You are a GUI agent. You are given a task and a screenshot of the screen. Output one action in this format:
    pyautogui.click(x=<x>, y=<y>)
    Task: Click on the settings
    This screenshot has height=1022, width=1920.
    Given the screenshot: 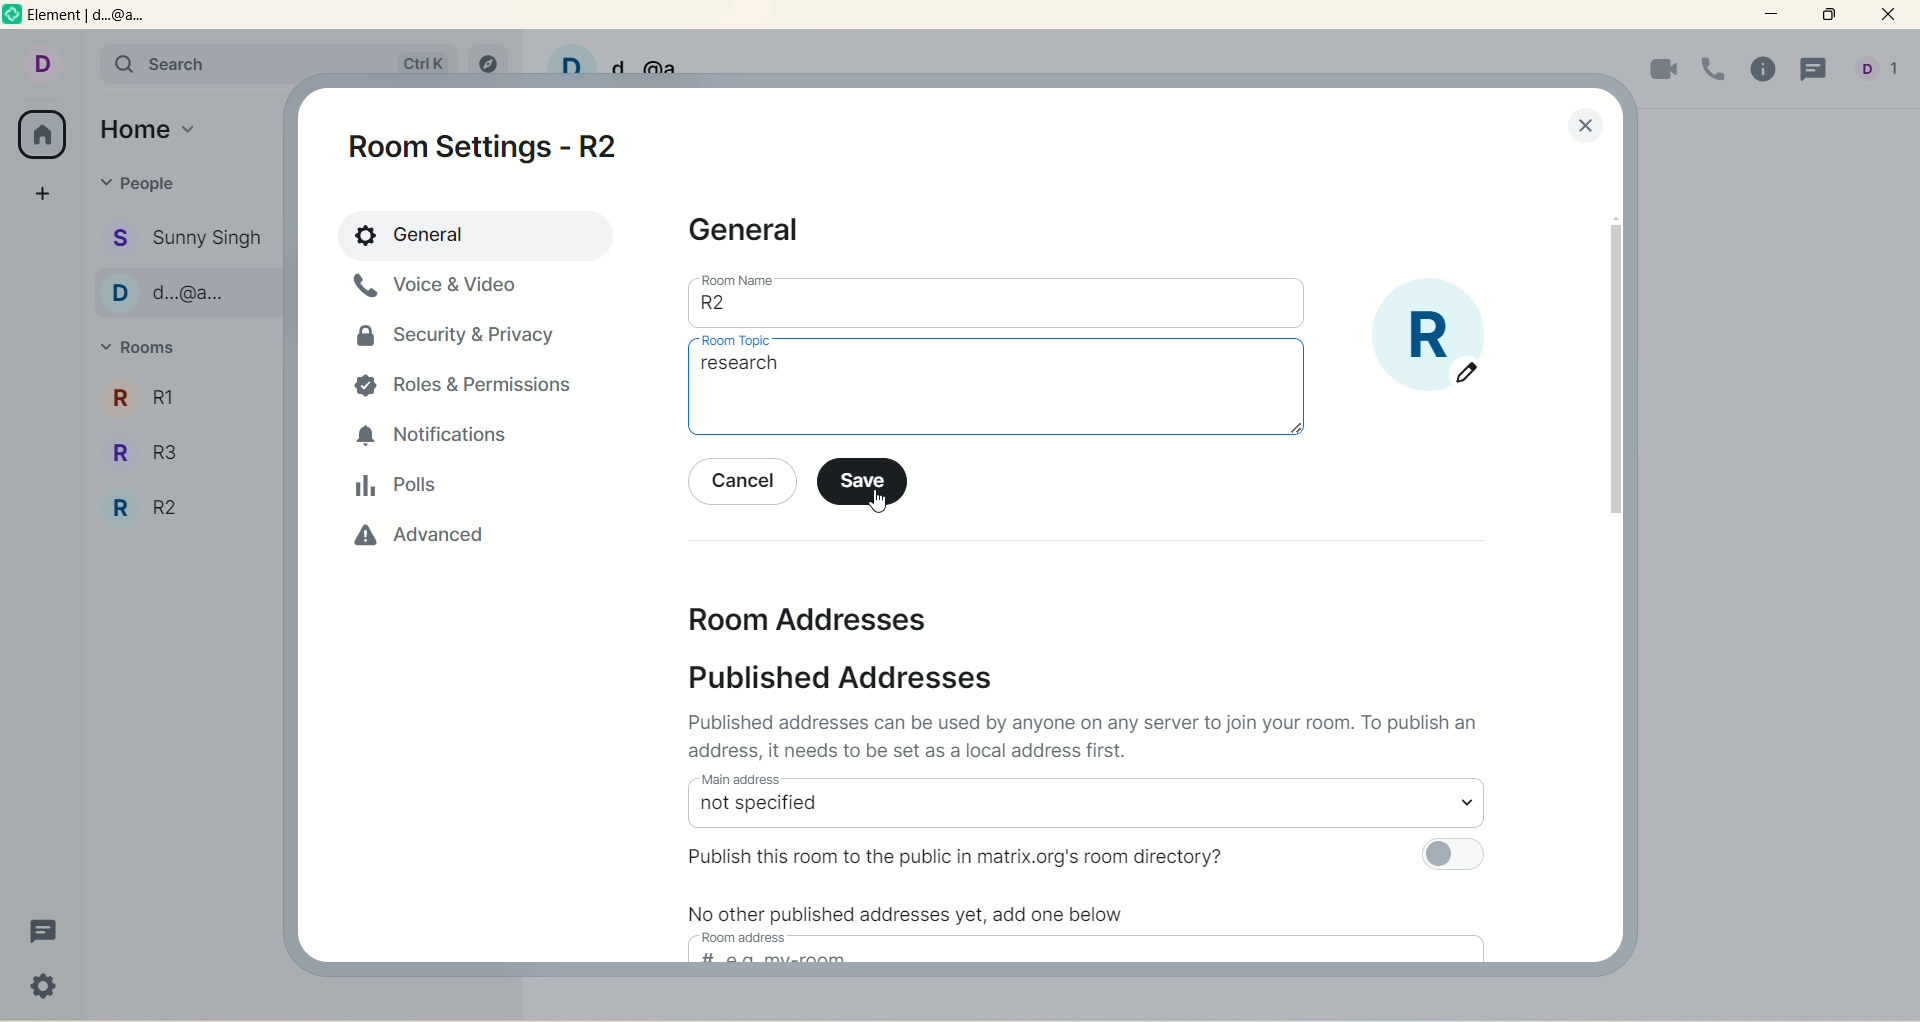 What is the action you would take?
    pyautogui.click(x=45, y=989)
    